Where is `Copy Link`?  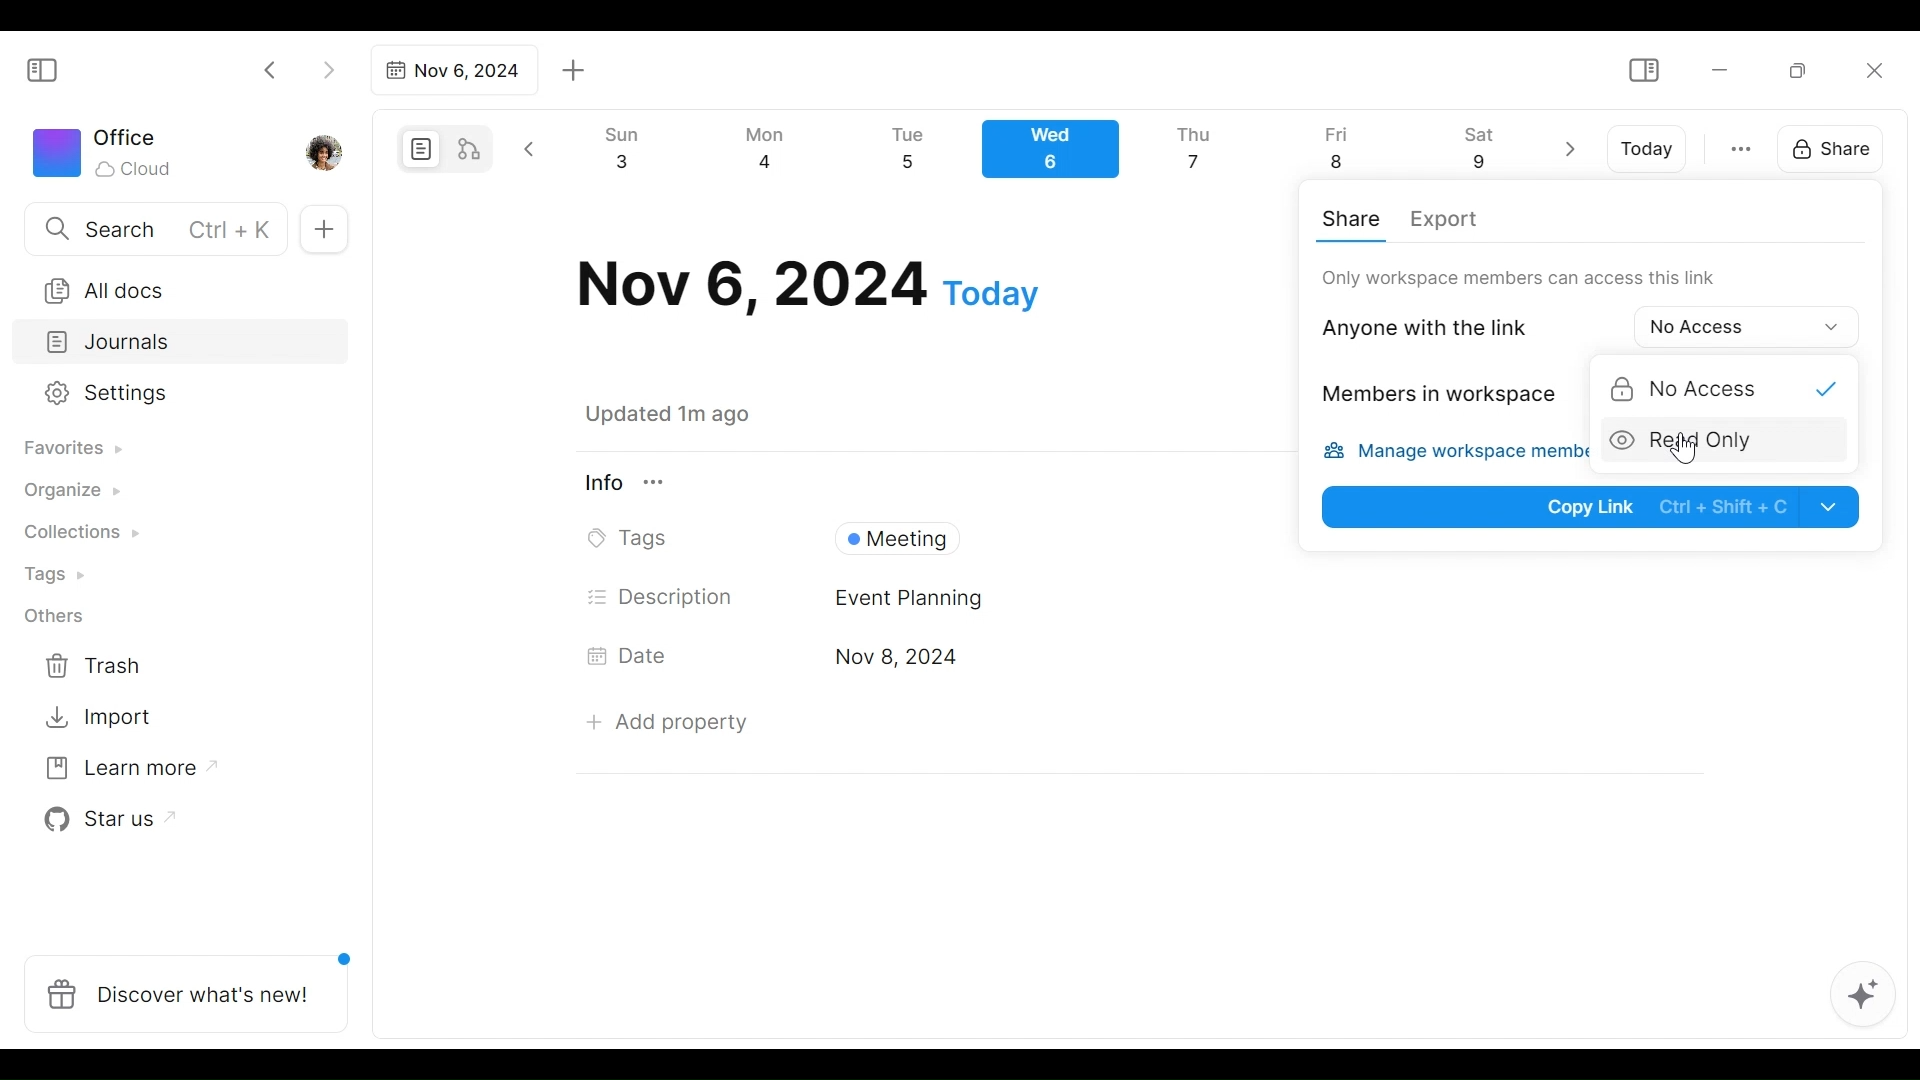 Copy Link is located at coordinates (1593, 506).